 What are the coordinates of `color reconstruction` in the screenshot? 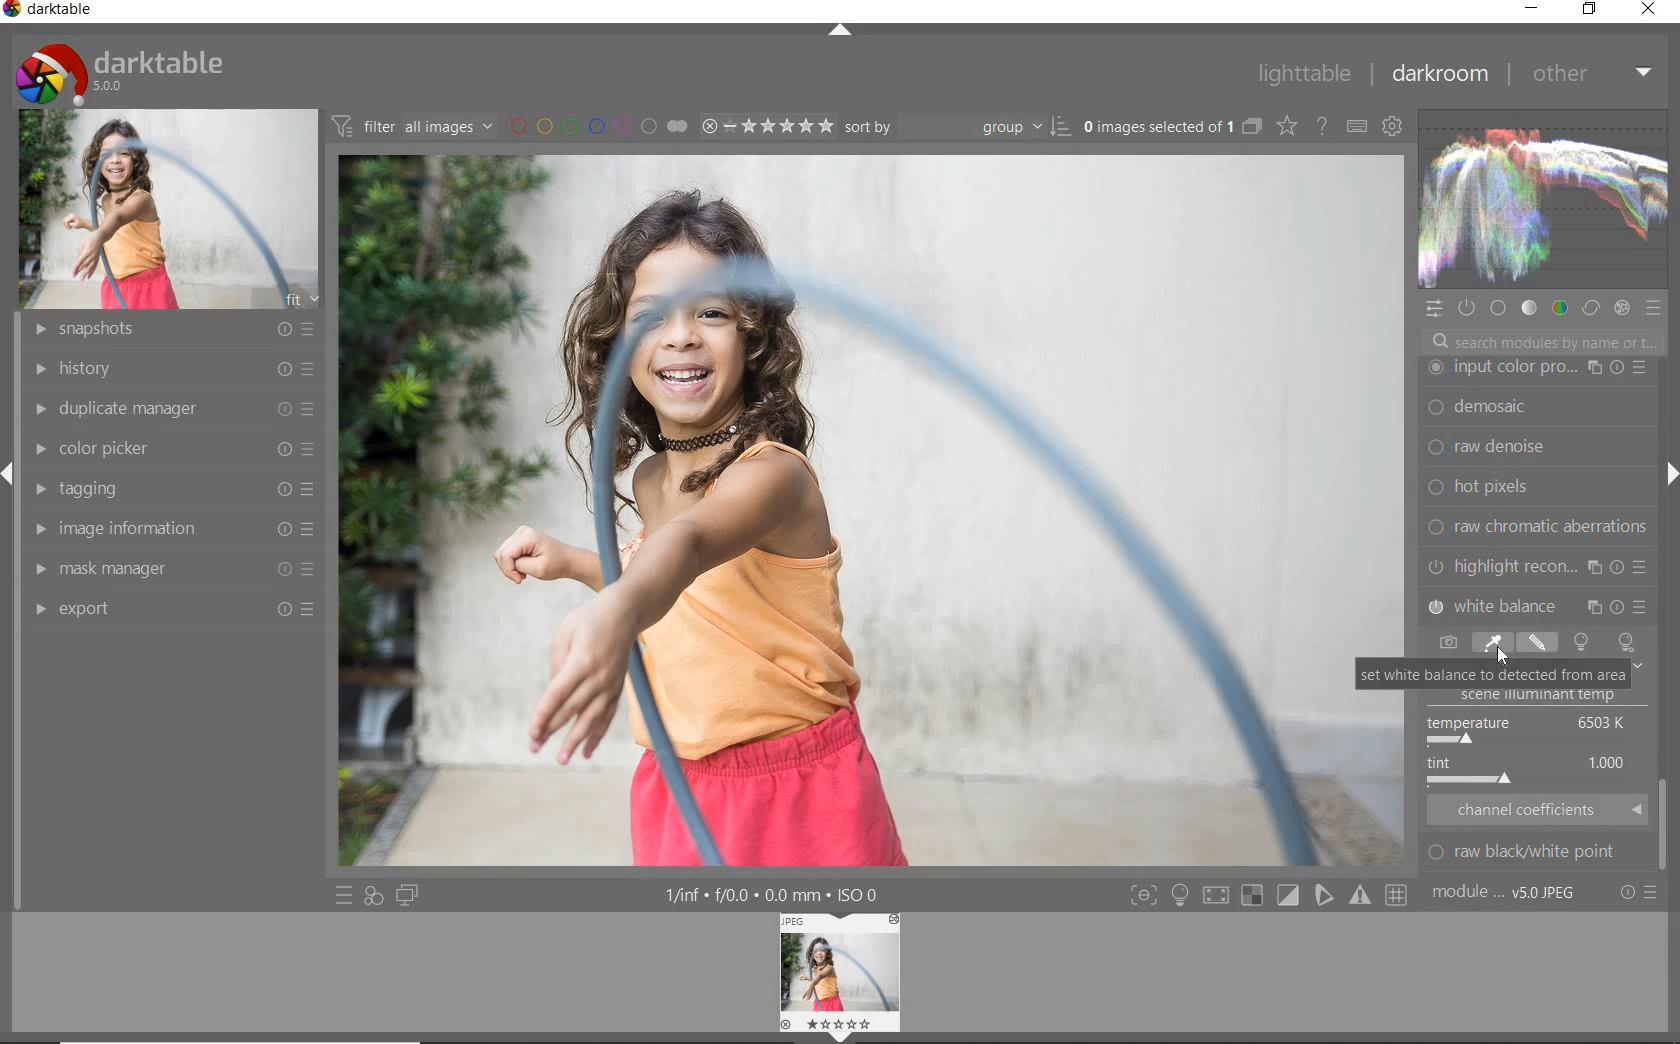 It's located at (1540, 526).